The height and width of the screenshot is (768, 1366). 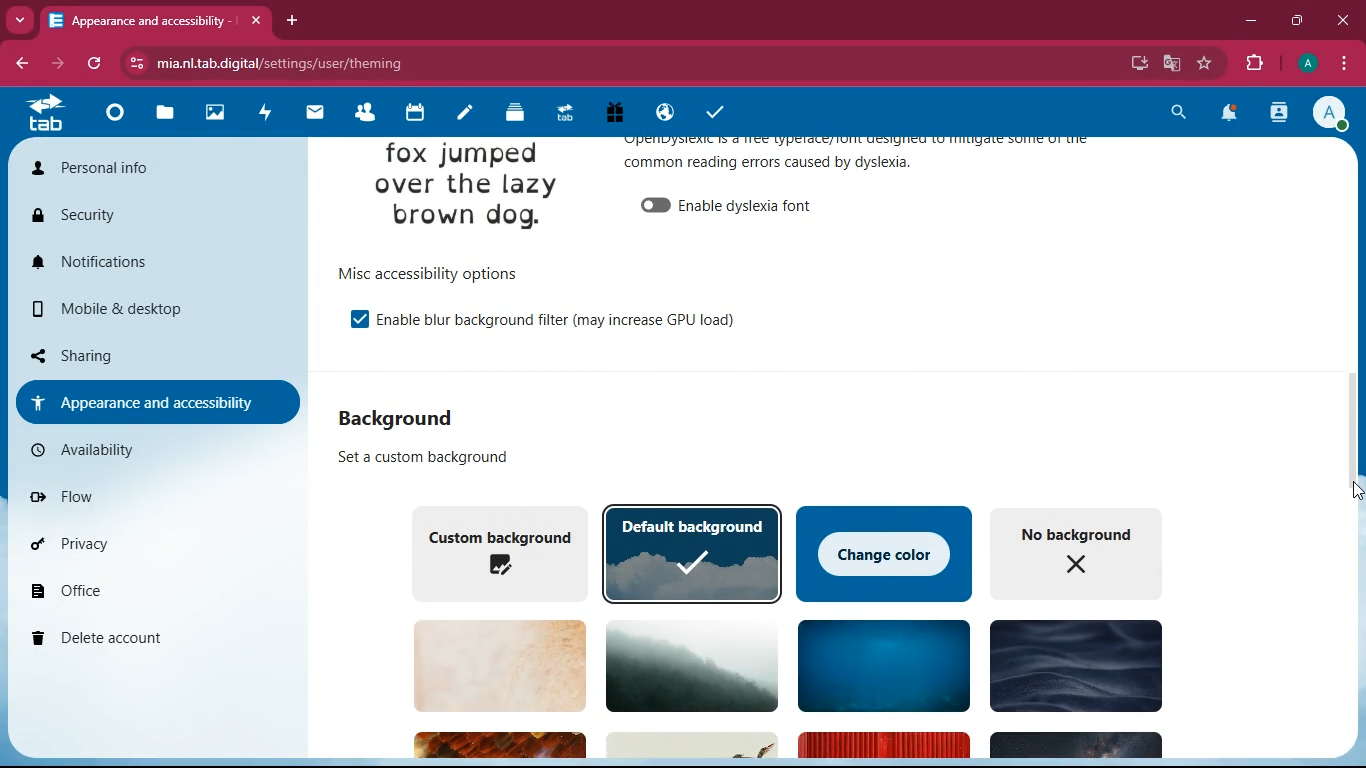 I want to click on desktop, so click(x=1128, y=61).